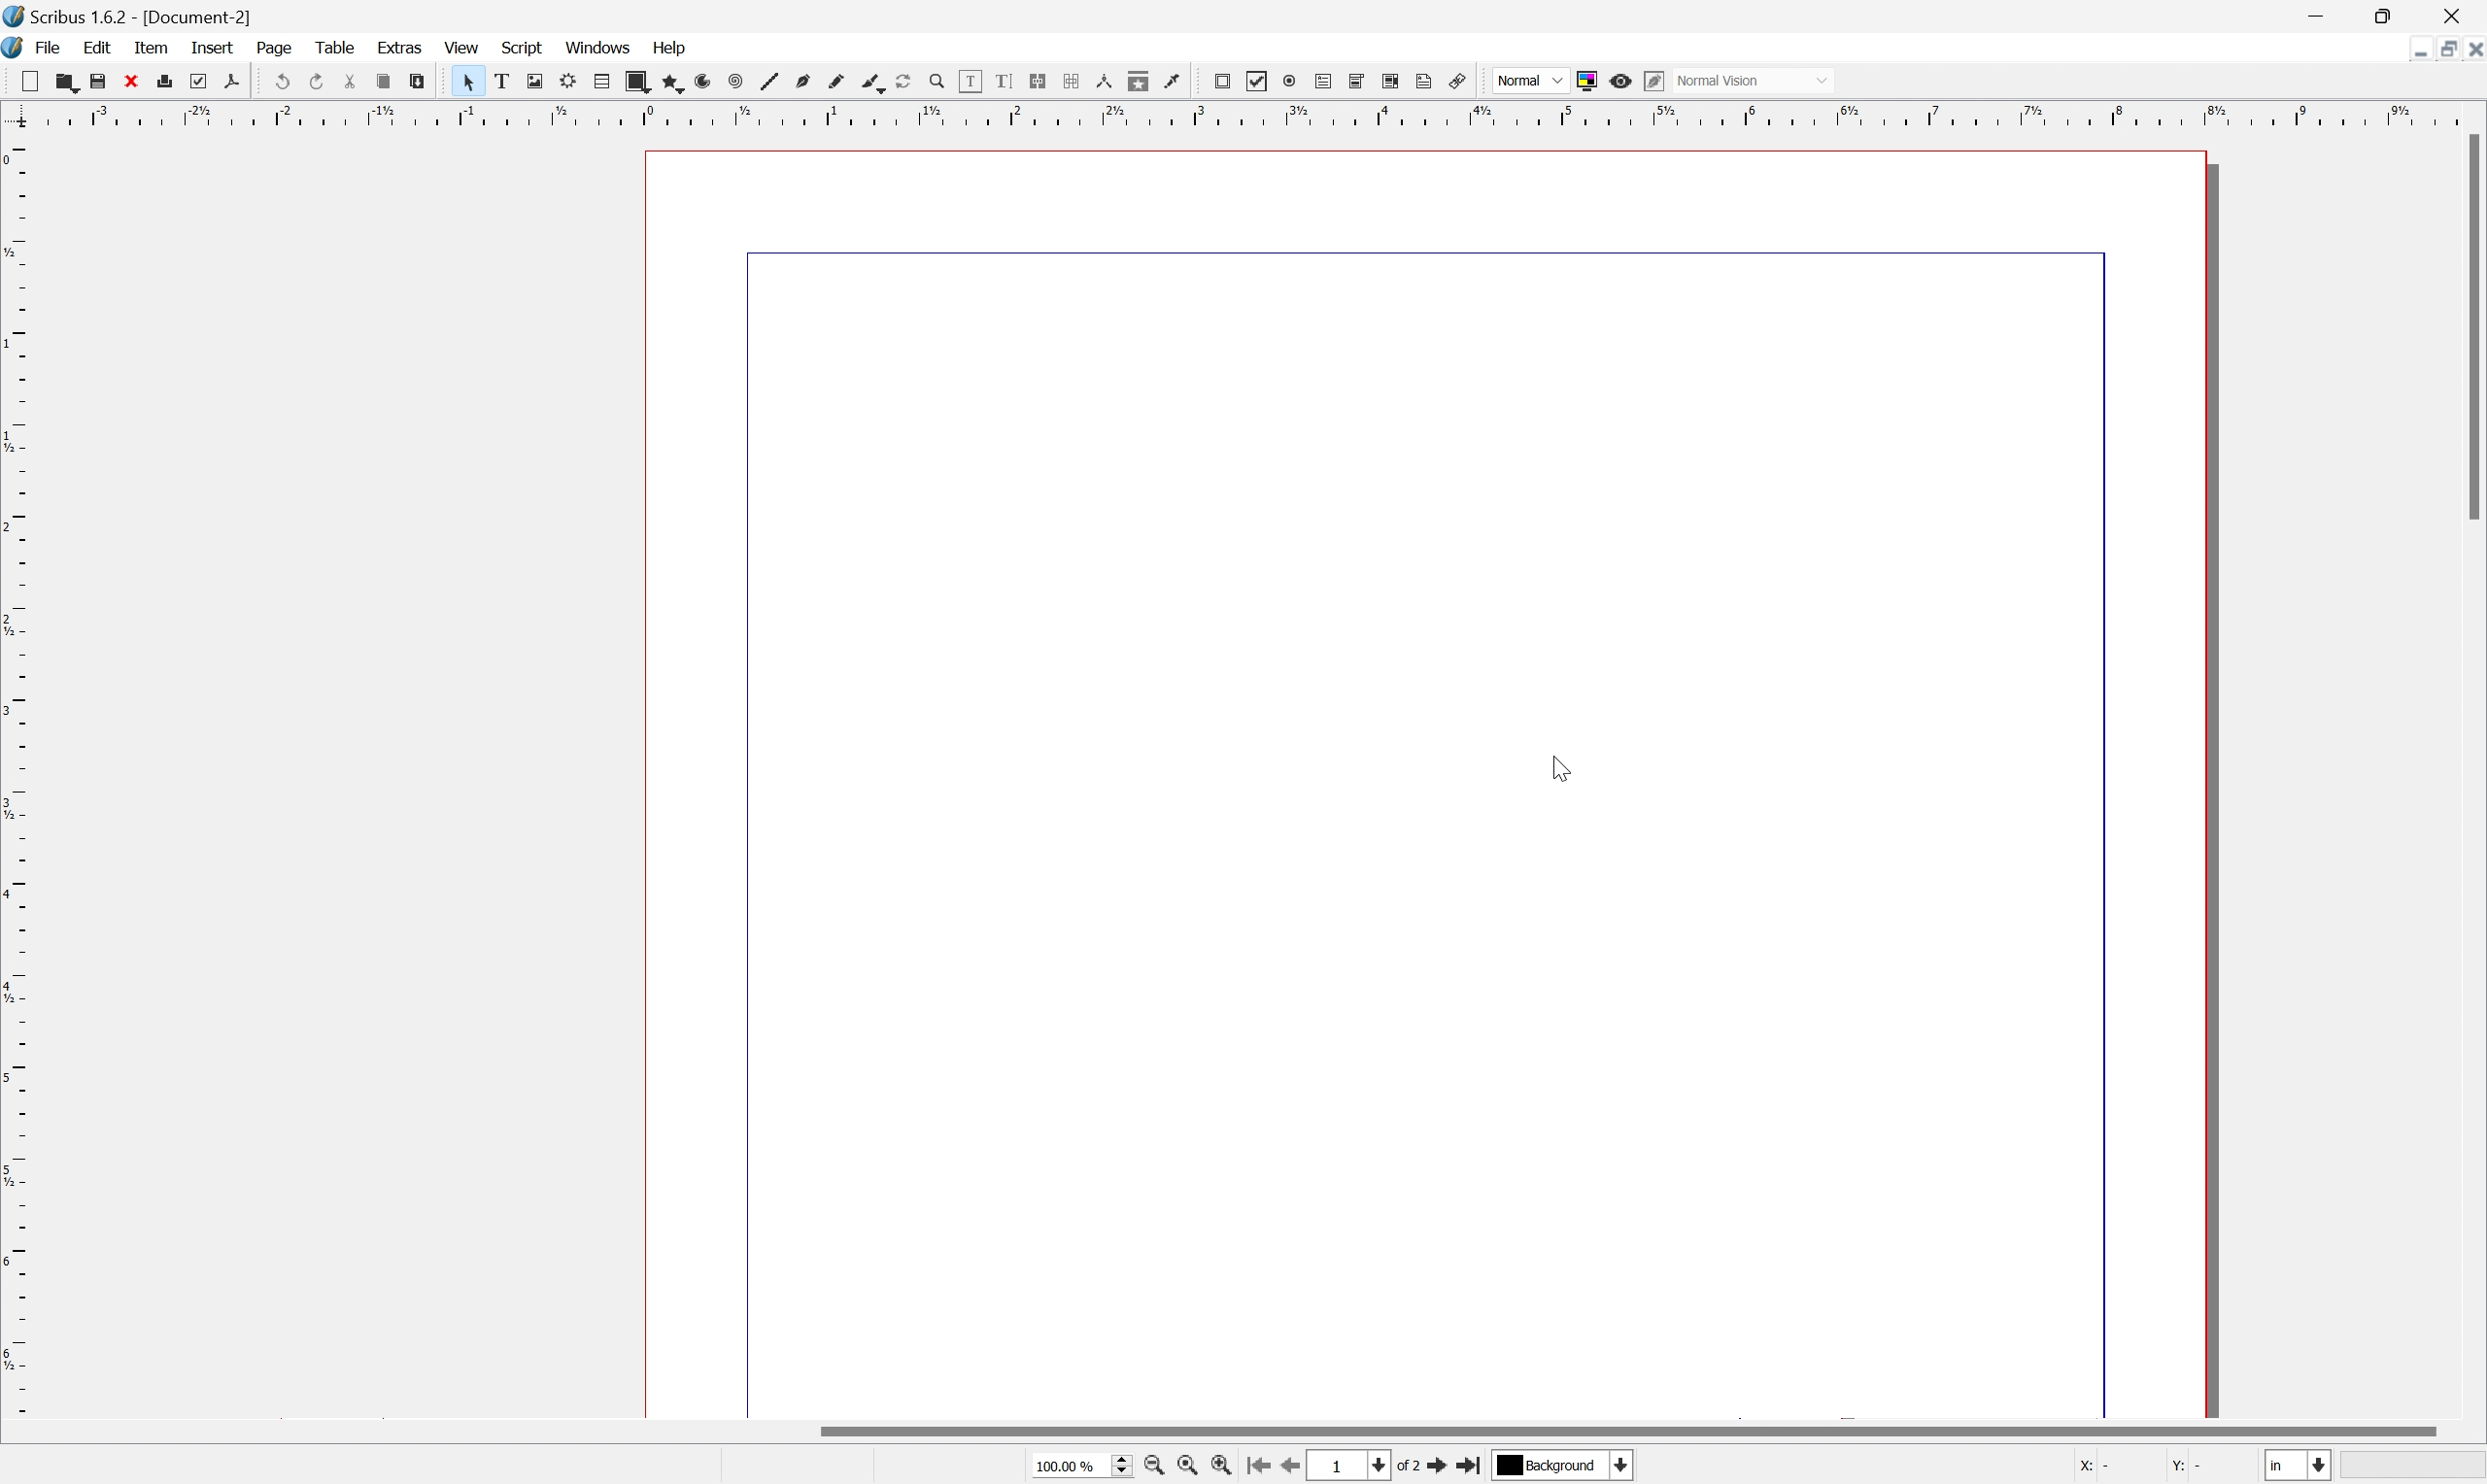 Image resolution: width=2487 pixels, height=1484 pixels. Describe the element at coordinates (2471, 515) in the screenshot. I see `Scroll bar` at that location.